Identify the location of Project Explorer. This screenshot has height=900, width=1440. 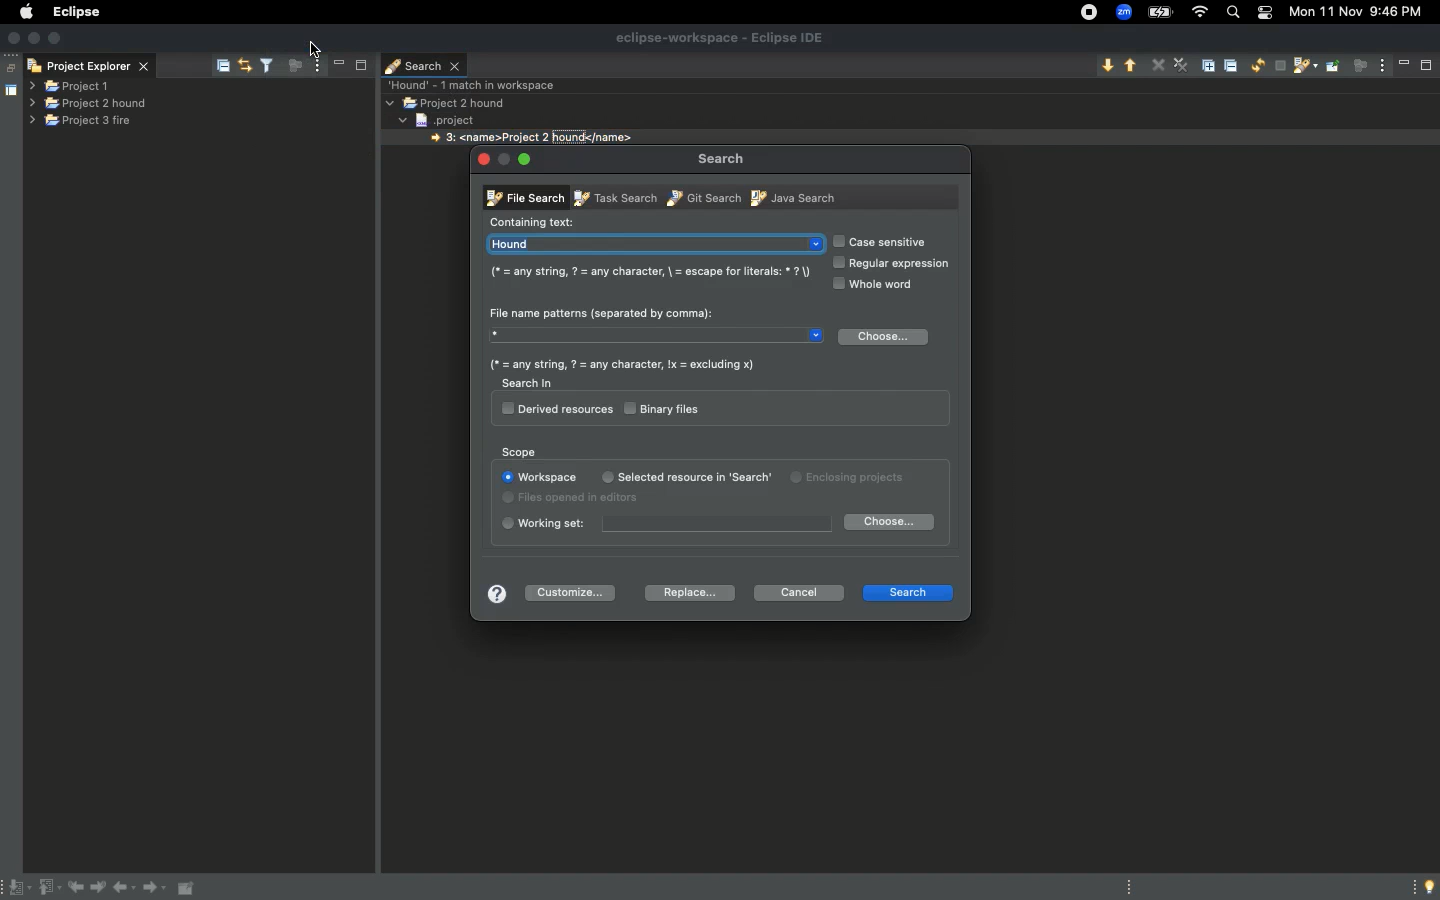
(91, 64).